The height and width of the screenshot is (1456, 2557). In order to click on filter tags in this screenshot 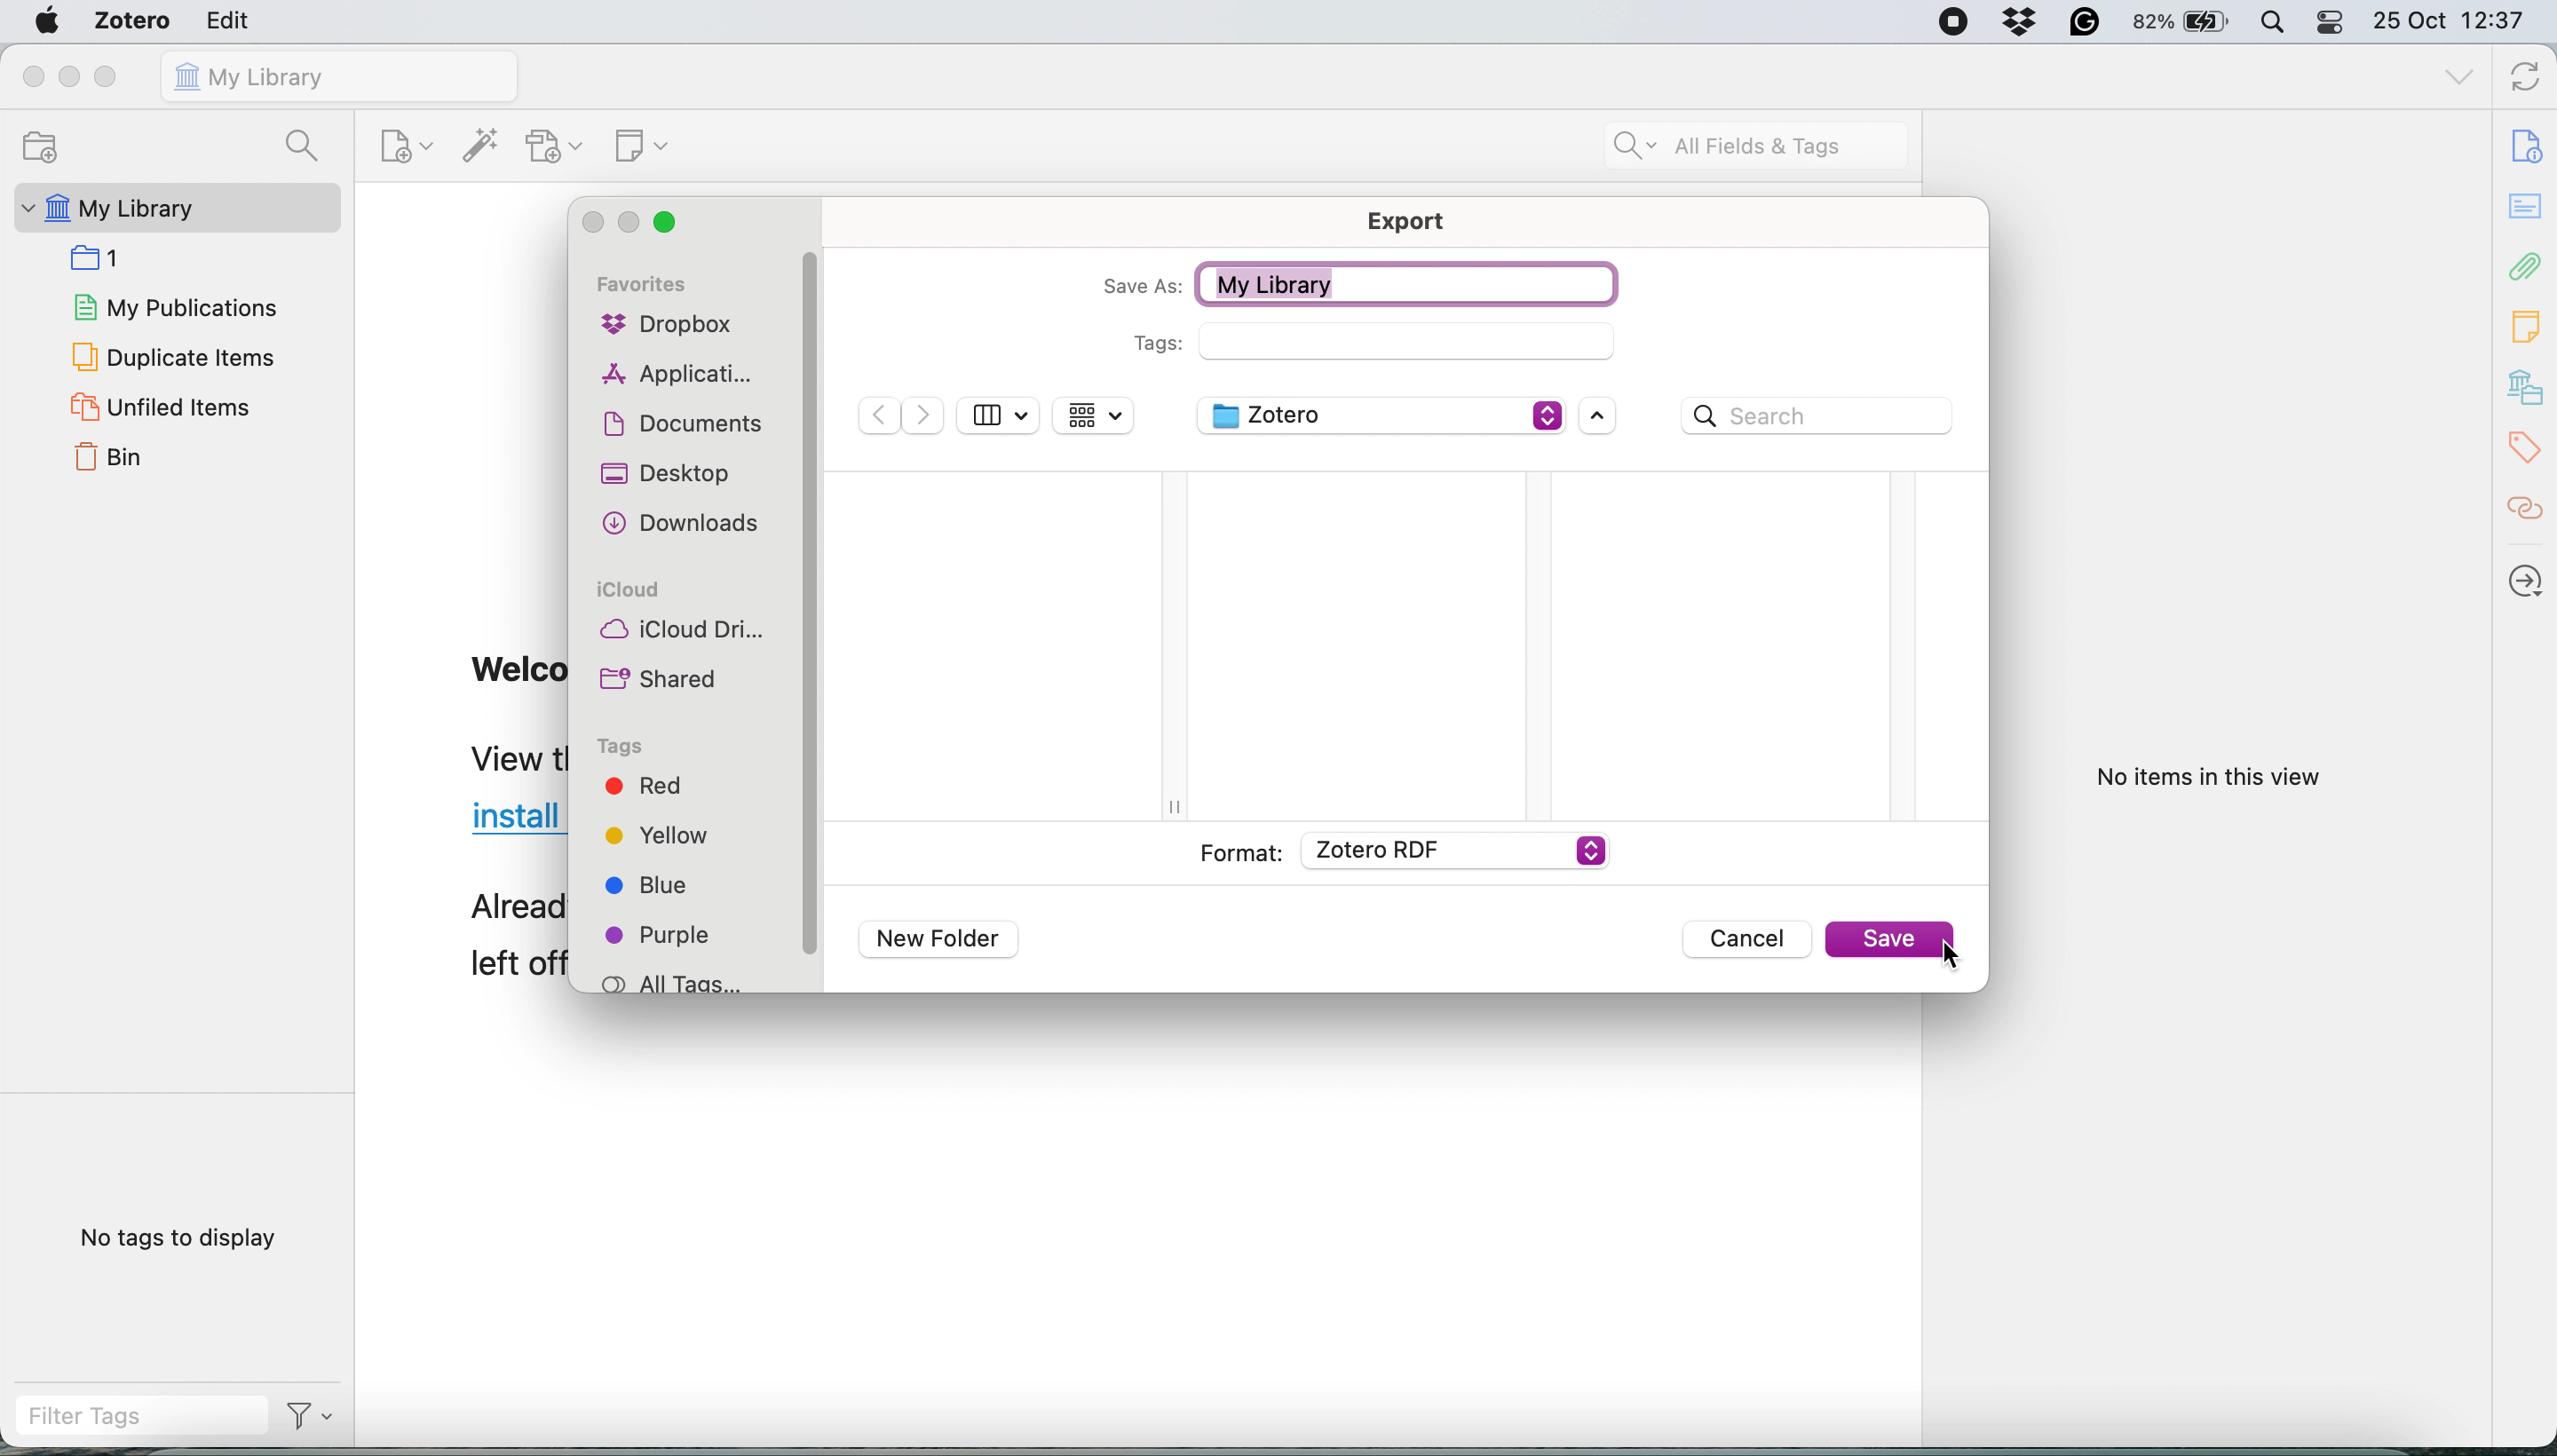, I will do `click(134, 1419)`.